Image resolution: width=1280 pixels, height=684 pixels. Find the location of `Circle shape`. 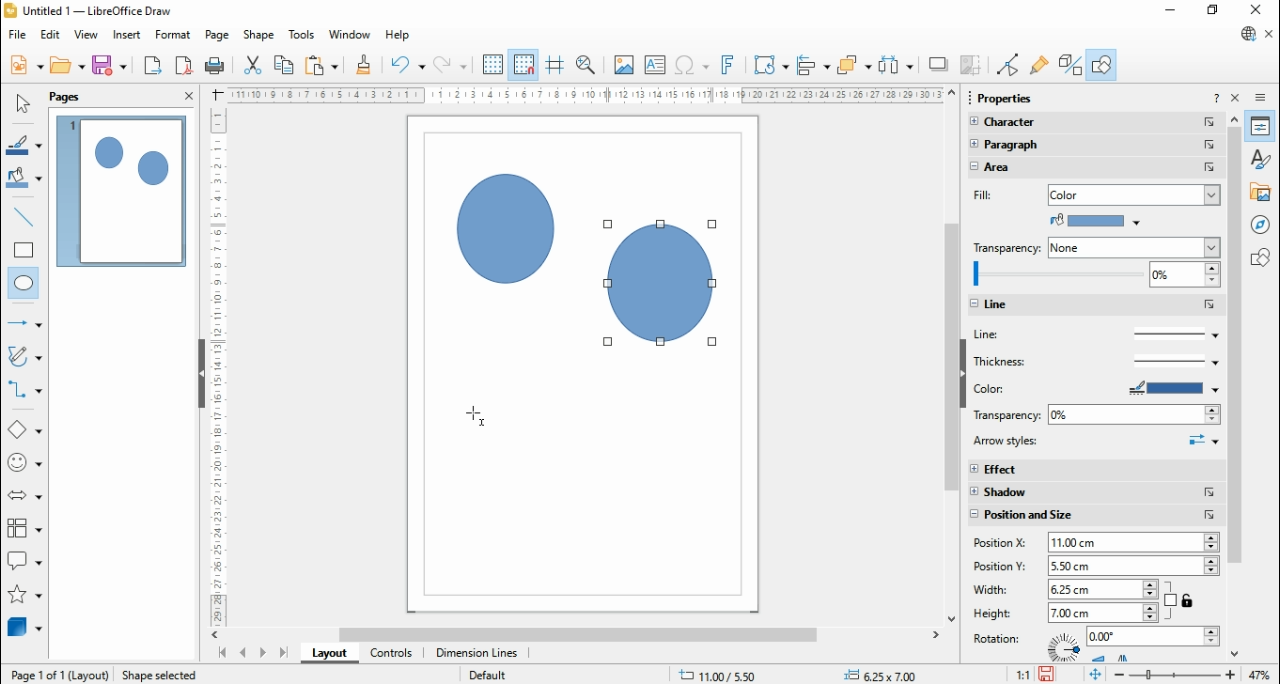

Circle shape is located at coordinates (661, 286).